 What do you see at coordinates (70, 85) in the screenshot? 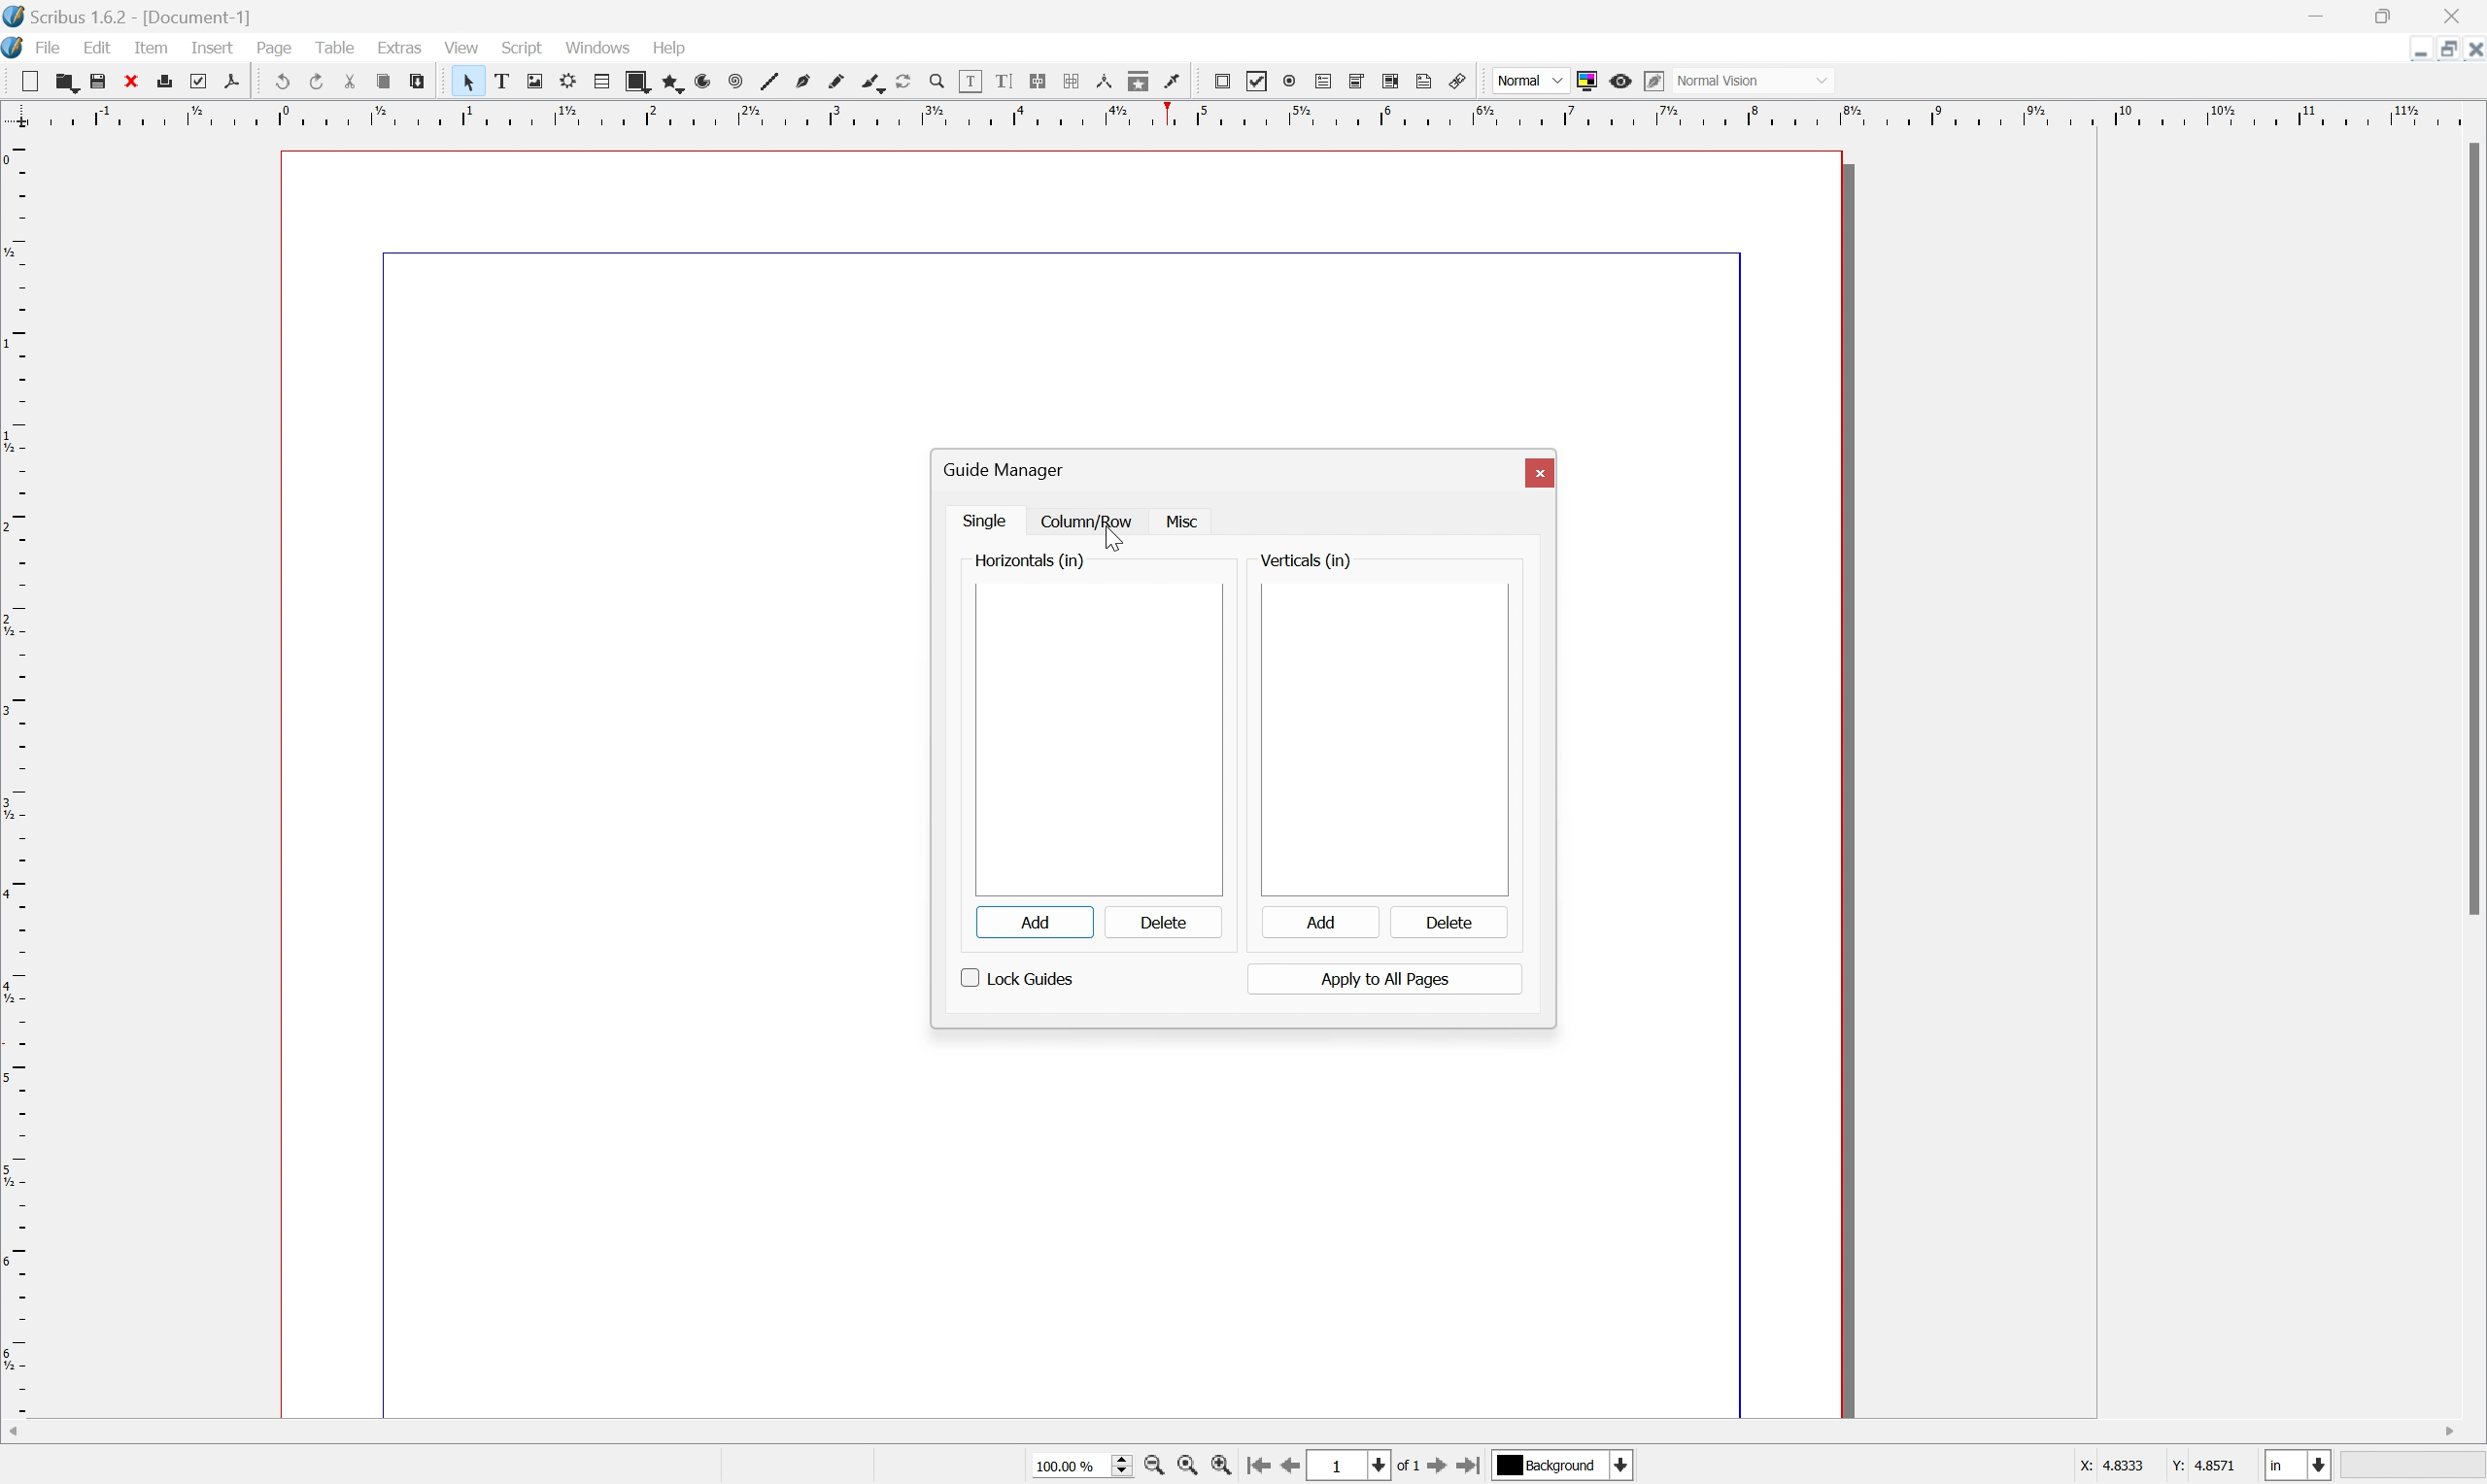
I see `open` at bounding box center [70, 85].